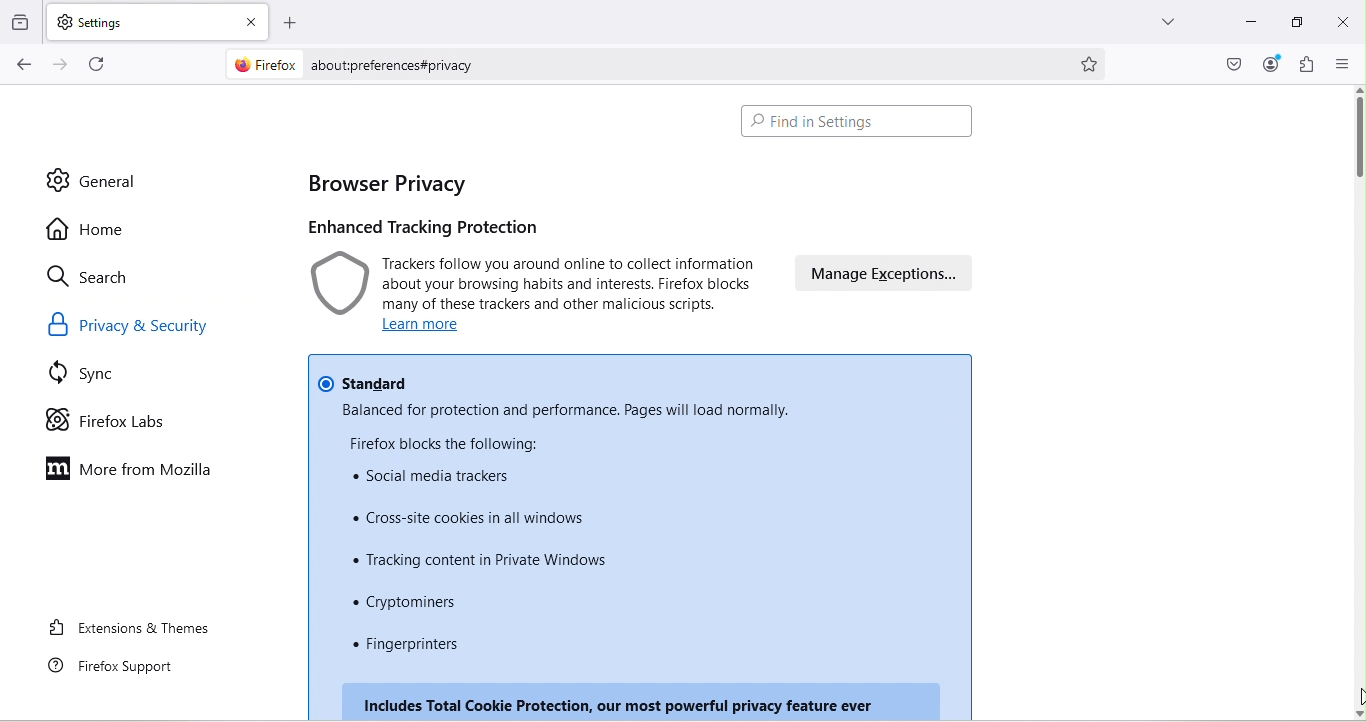  I want to click on Save to pocket, so click(1229, 62).